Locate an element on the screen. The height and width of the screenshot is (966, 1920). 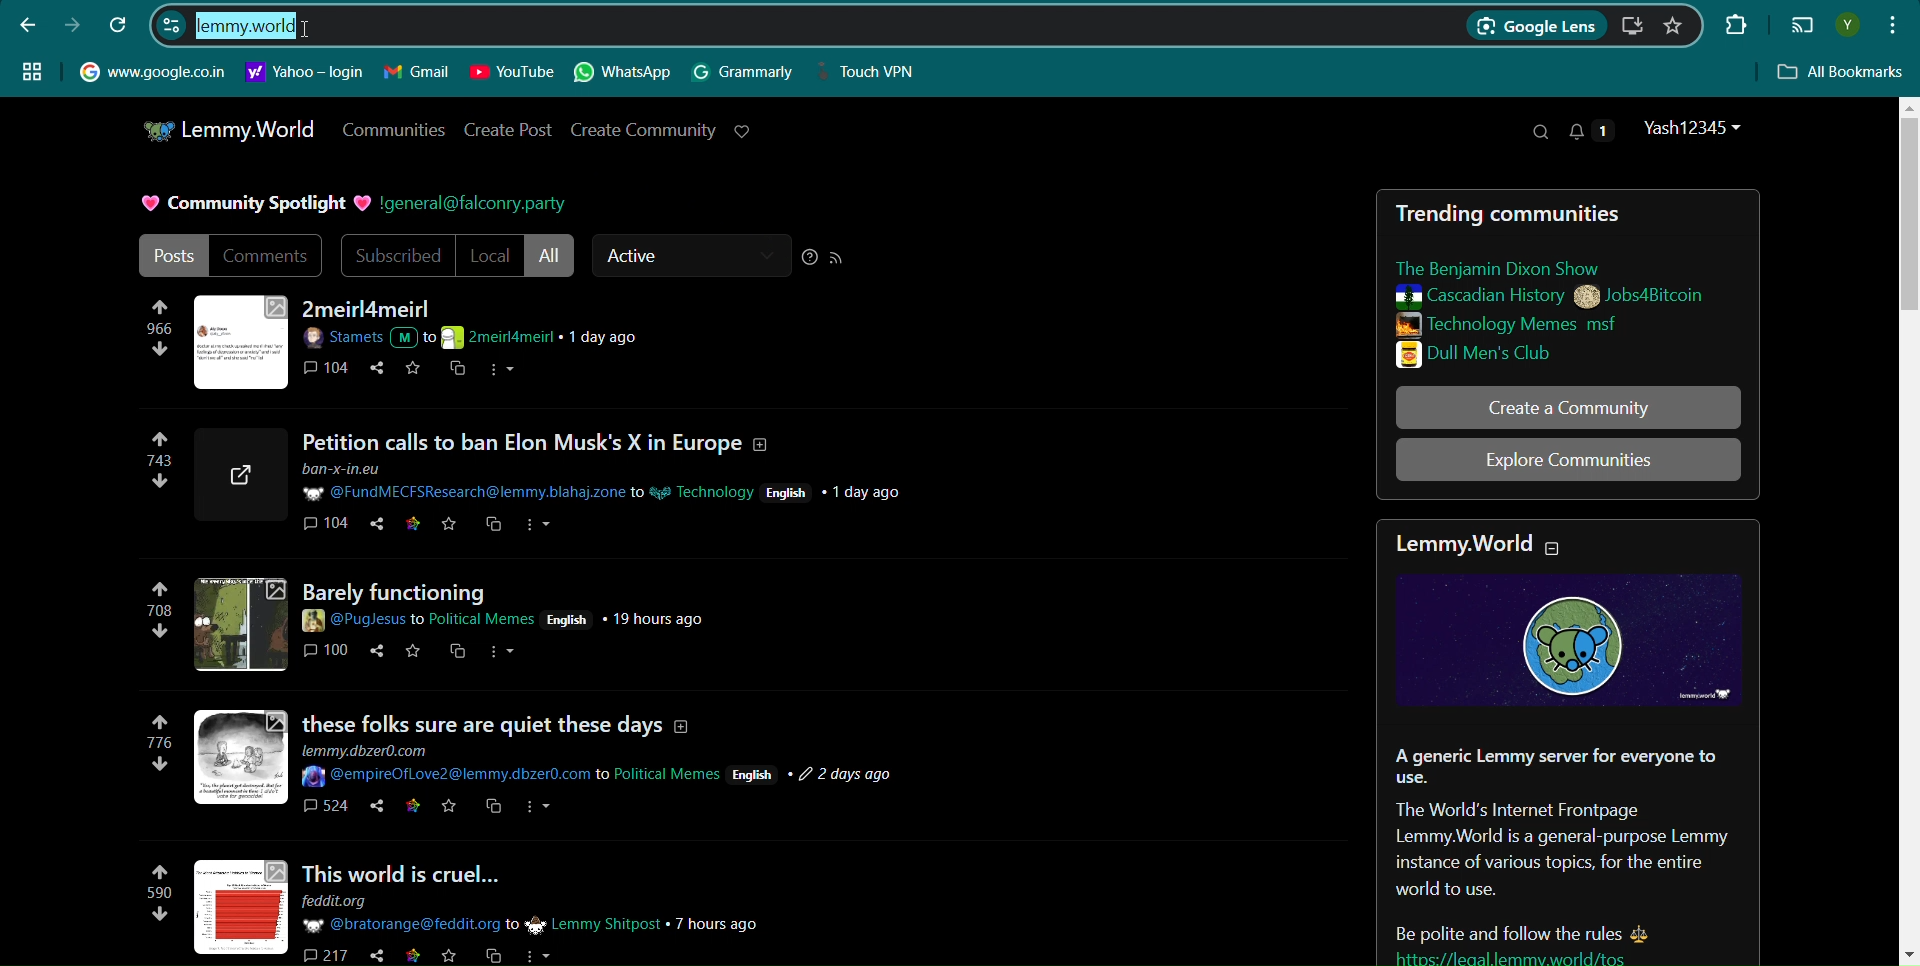
Create Post is located at coordinates (510, 130).